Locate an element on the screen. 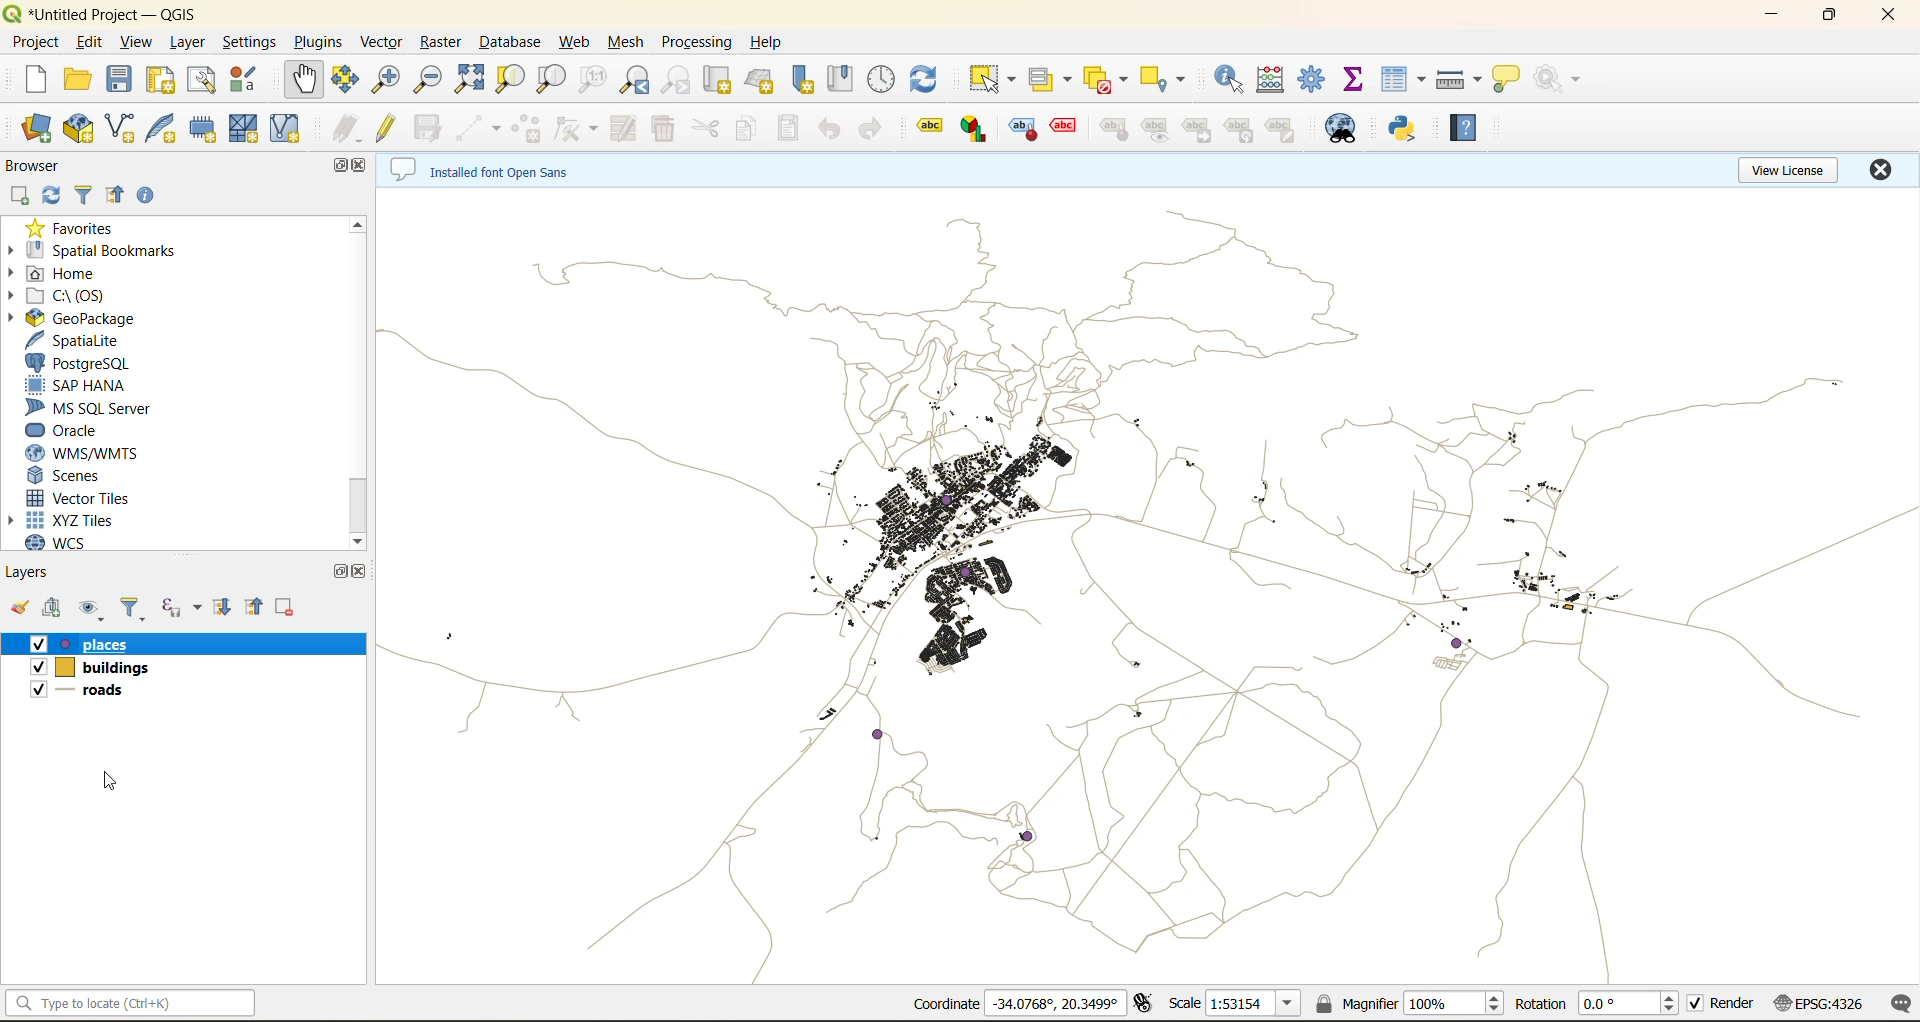  shape file added is located at coordinates (95, 693).